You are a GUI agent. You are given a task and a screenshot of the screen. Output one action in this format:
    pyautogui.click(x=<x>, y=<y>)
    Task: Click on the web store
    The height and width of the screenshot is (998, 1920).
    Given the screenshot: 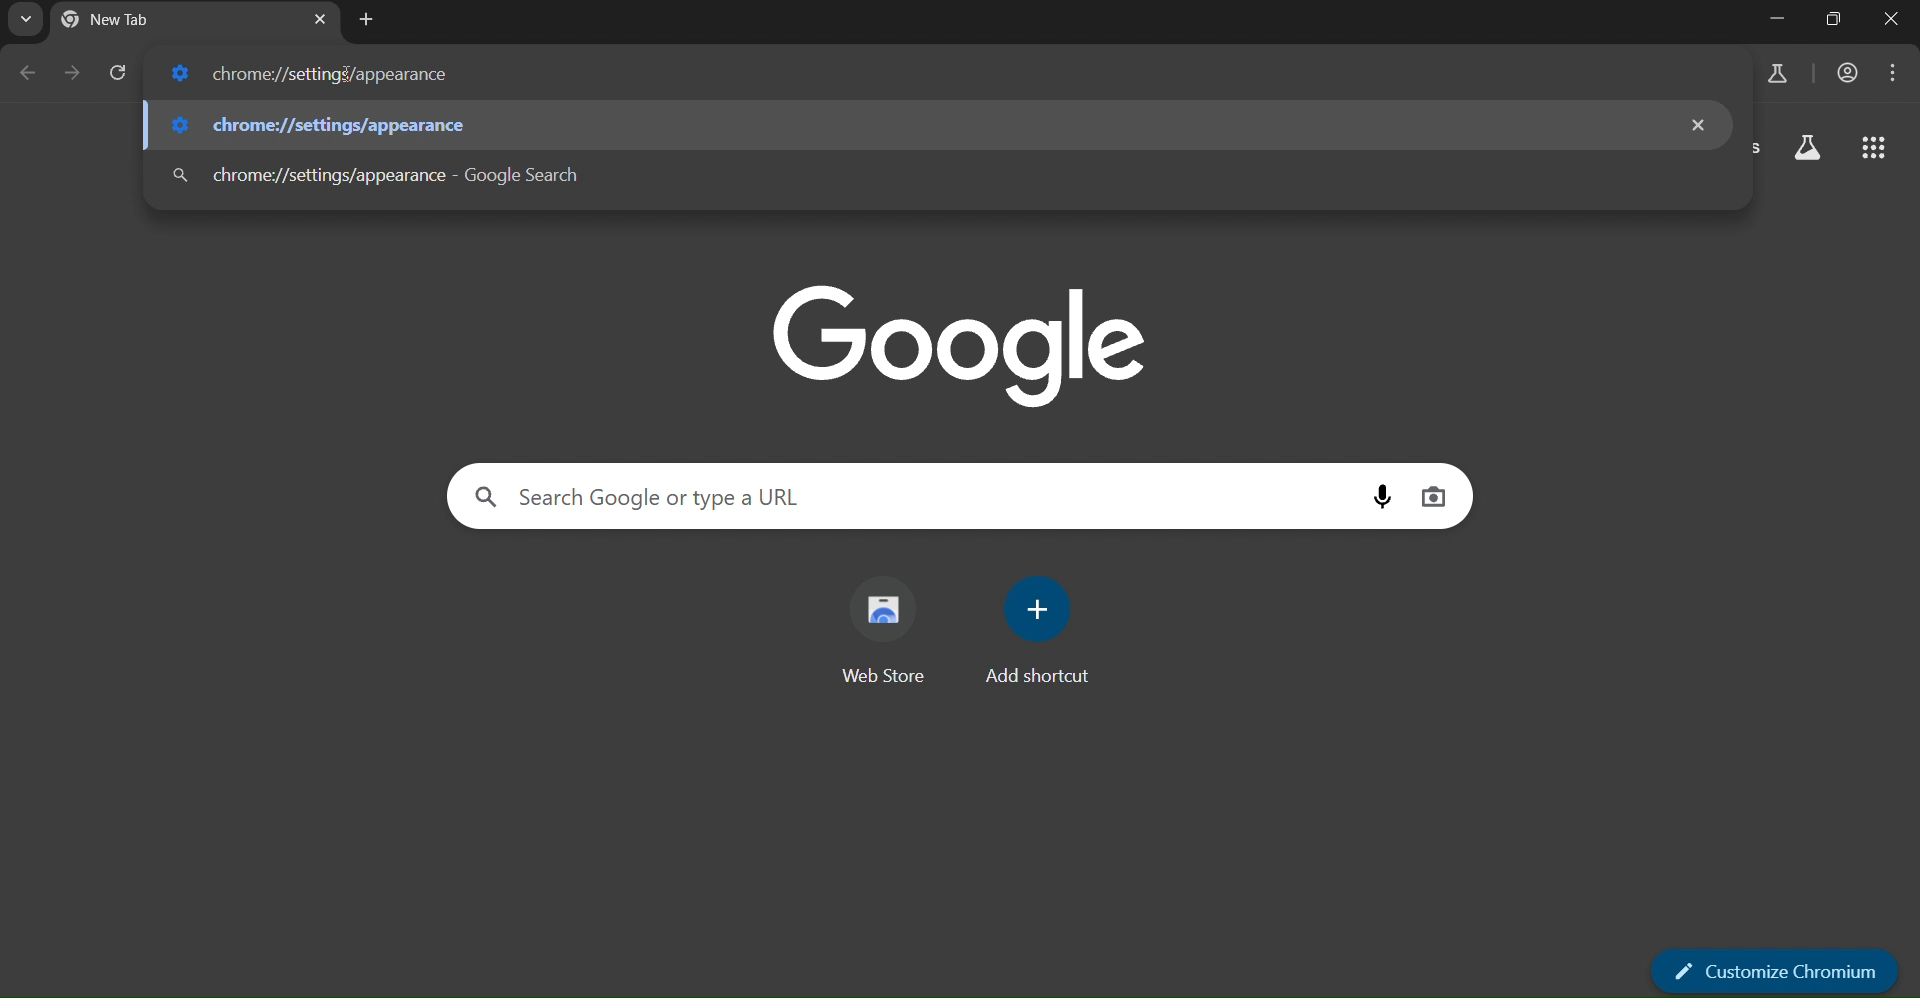 What is the action you would take?
    pyautogui.click(x=887, y=629)
    